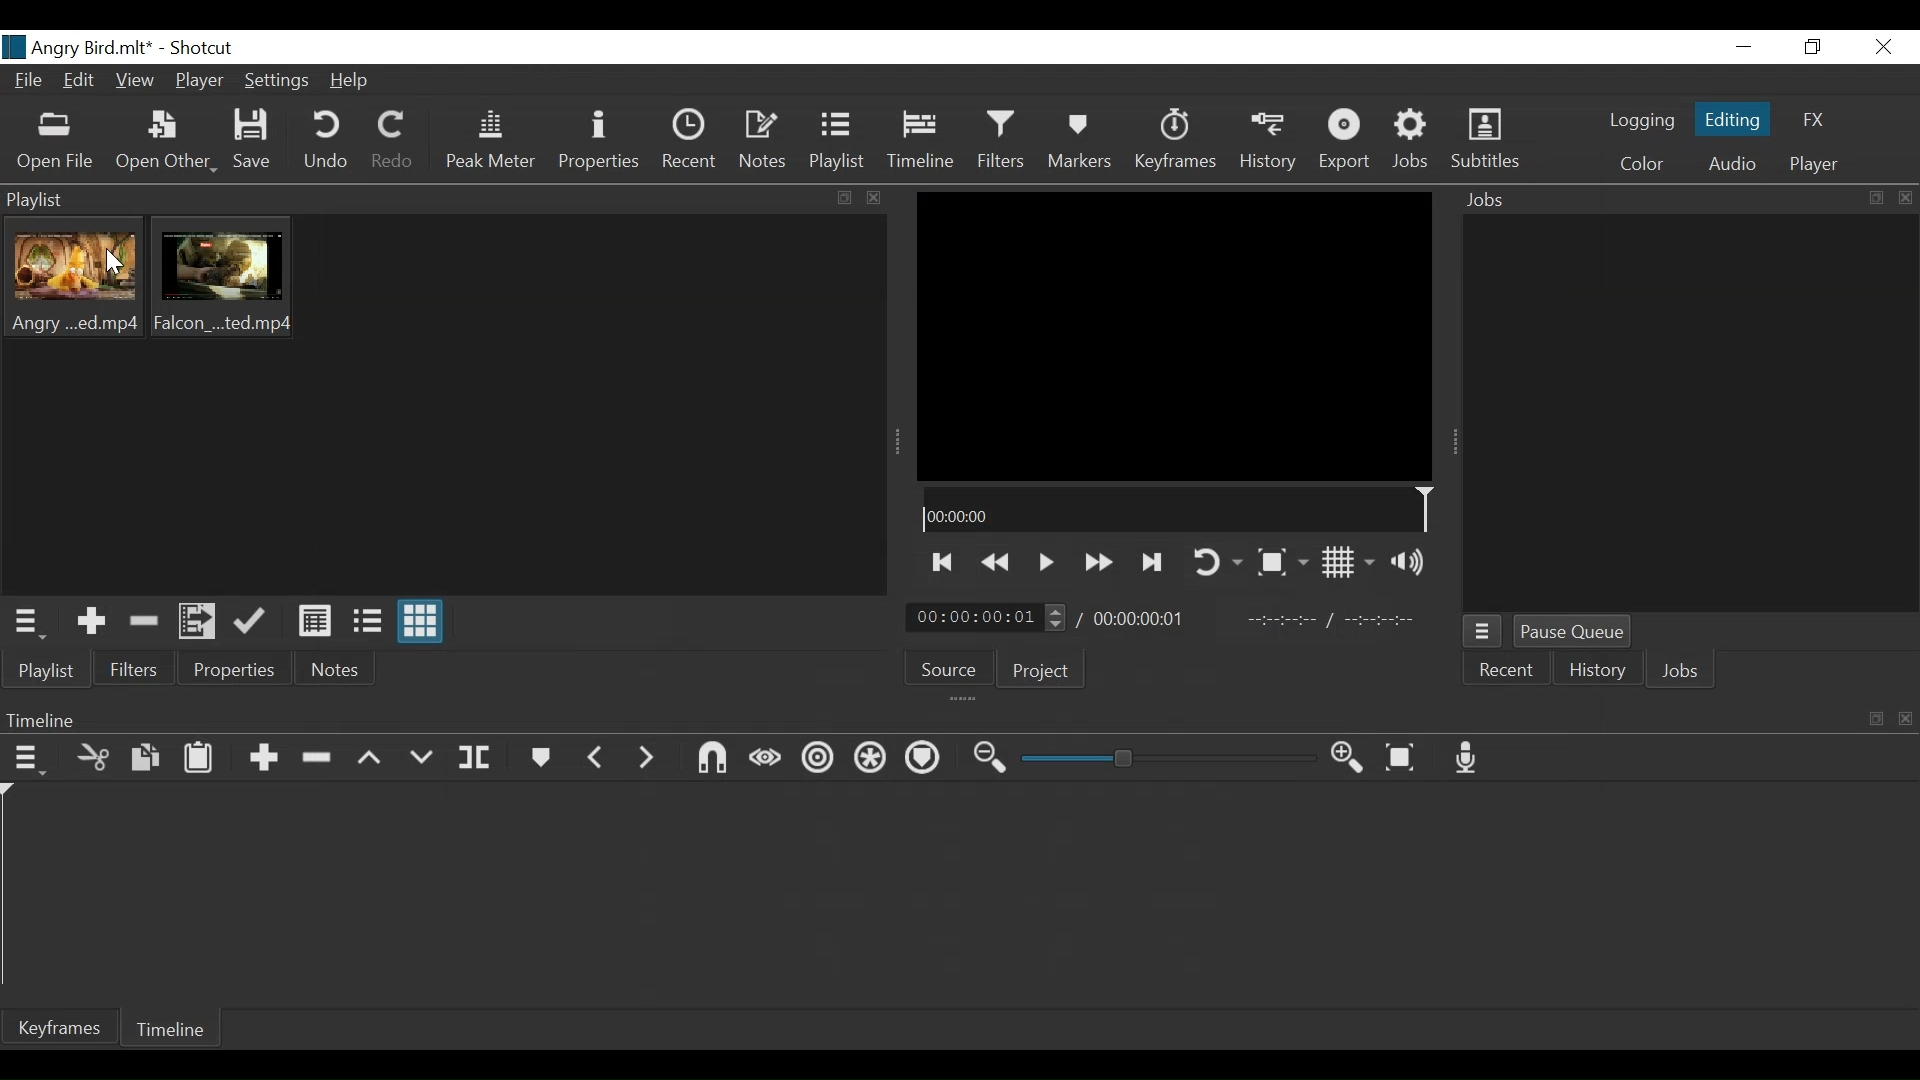  I want to click on Jobs, so click(1414, 143).